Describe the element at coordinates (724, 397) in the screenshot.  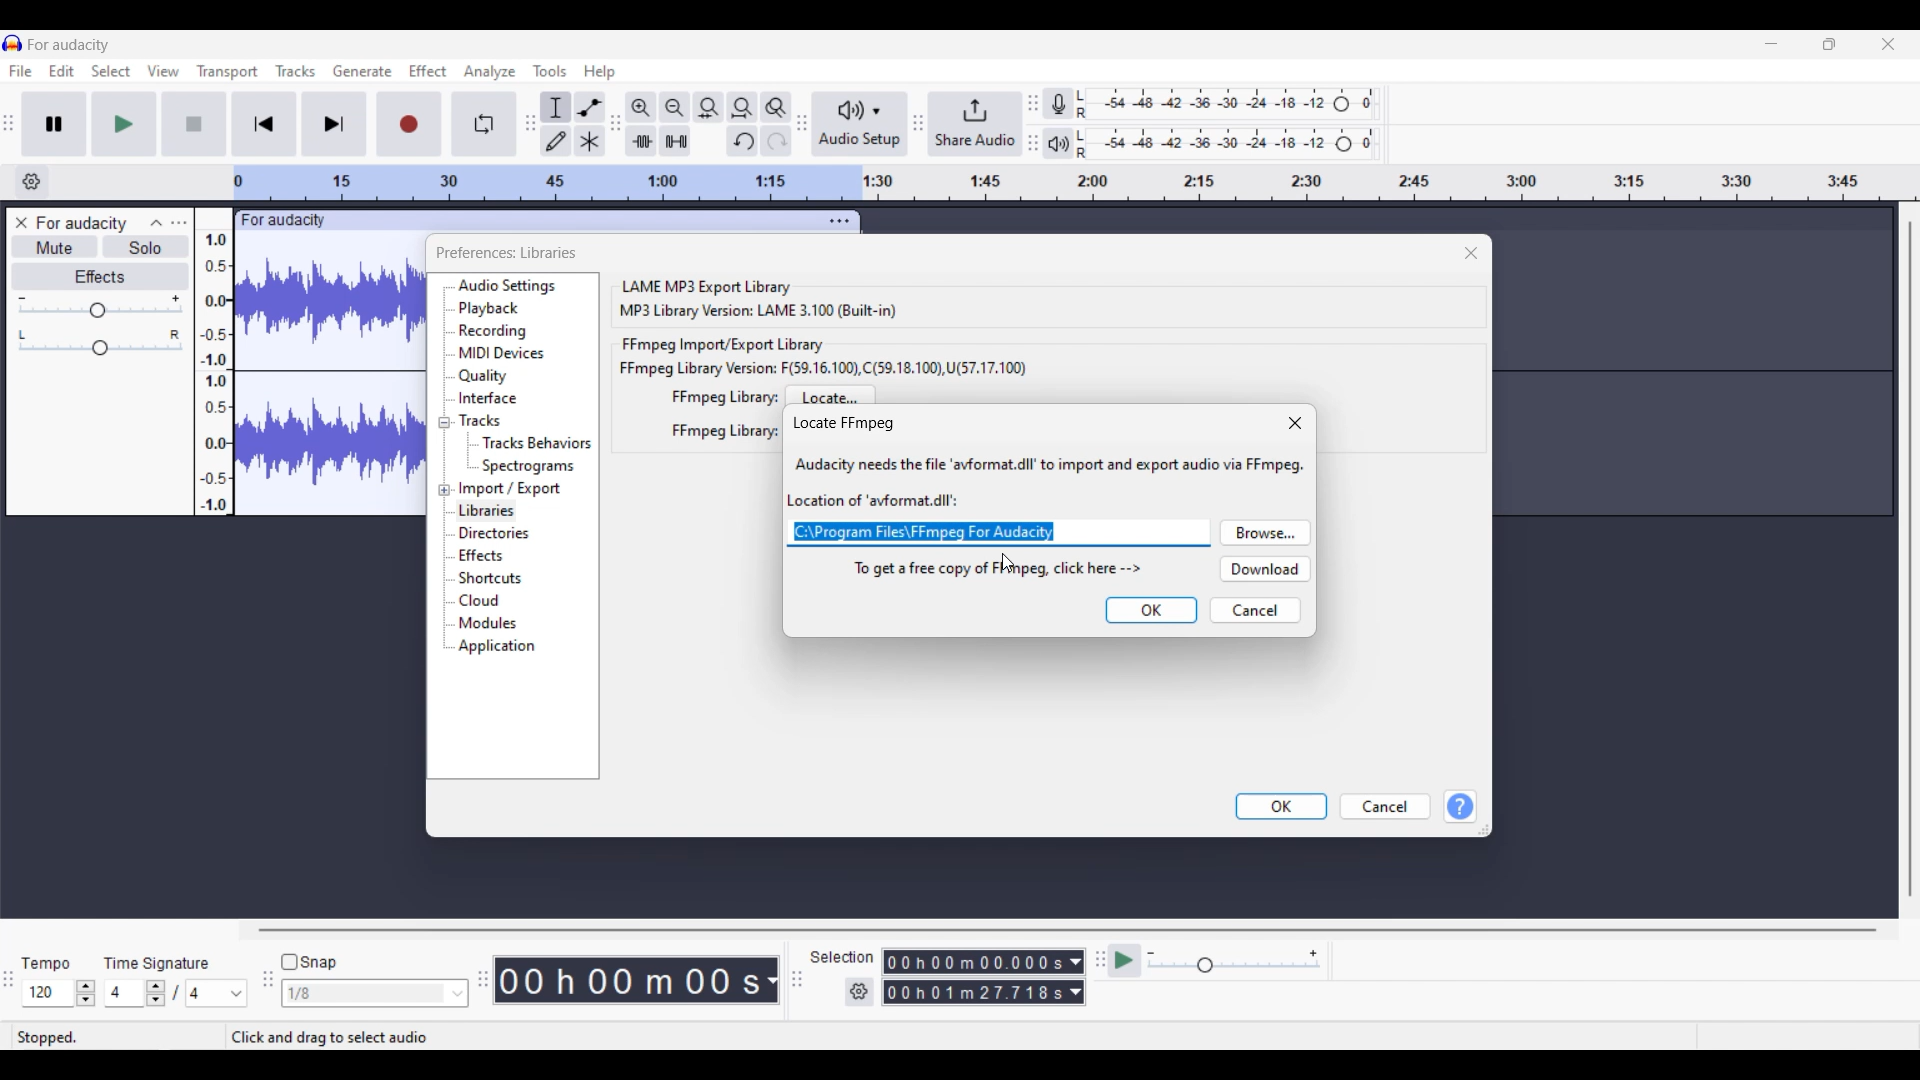
I see `FFmpeg library` at that location.